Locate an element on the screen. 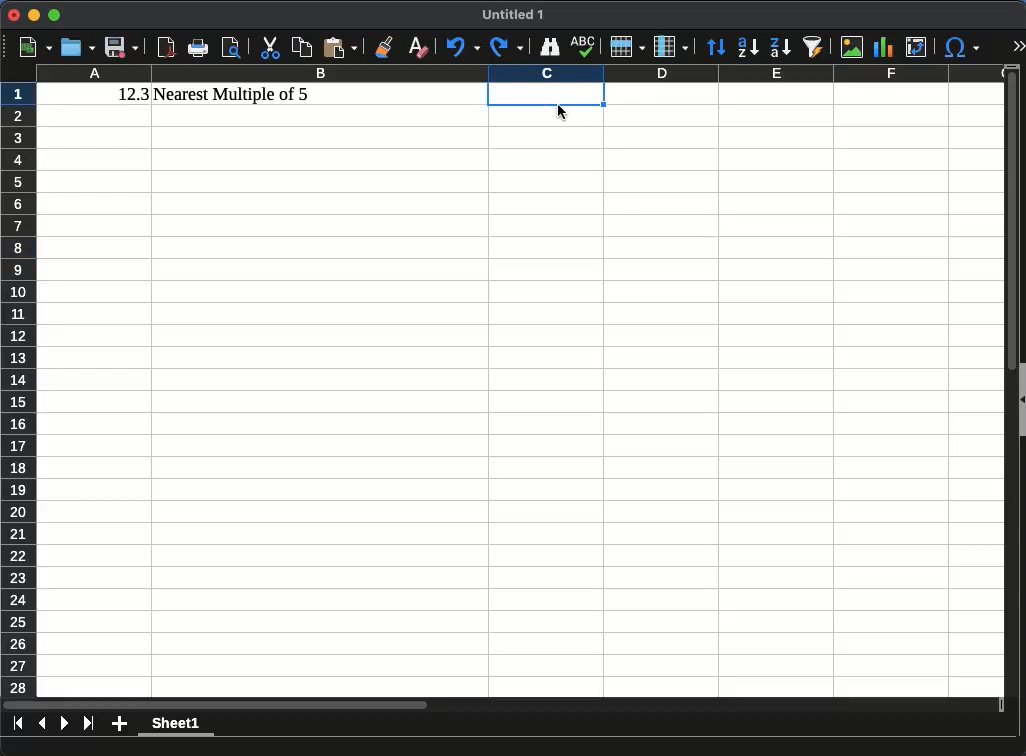 This screenshot has width=1026, height=756. maximize is located at coordinates (53, 14).